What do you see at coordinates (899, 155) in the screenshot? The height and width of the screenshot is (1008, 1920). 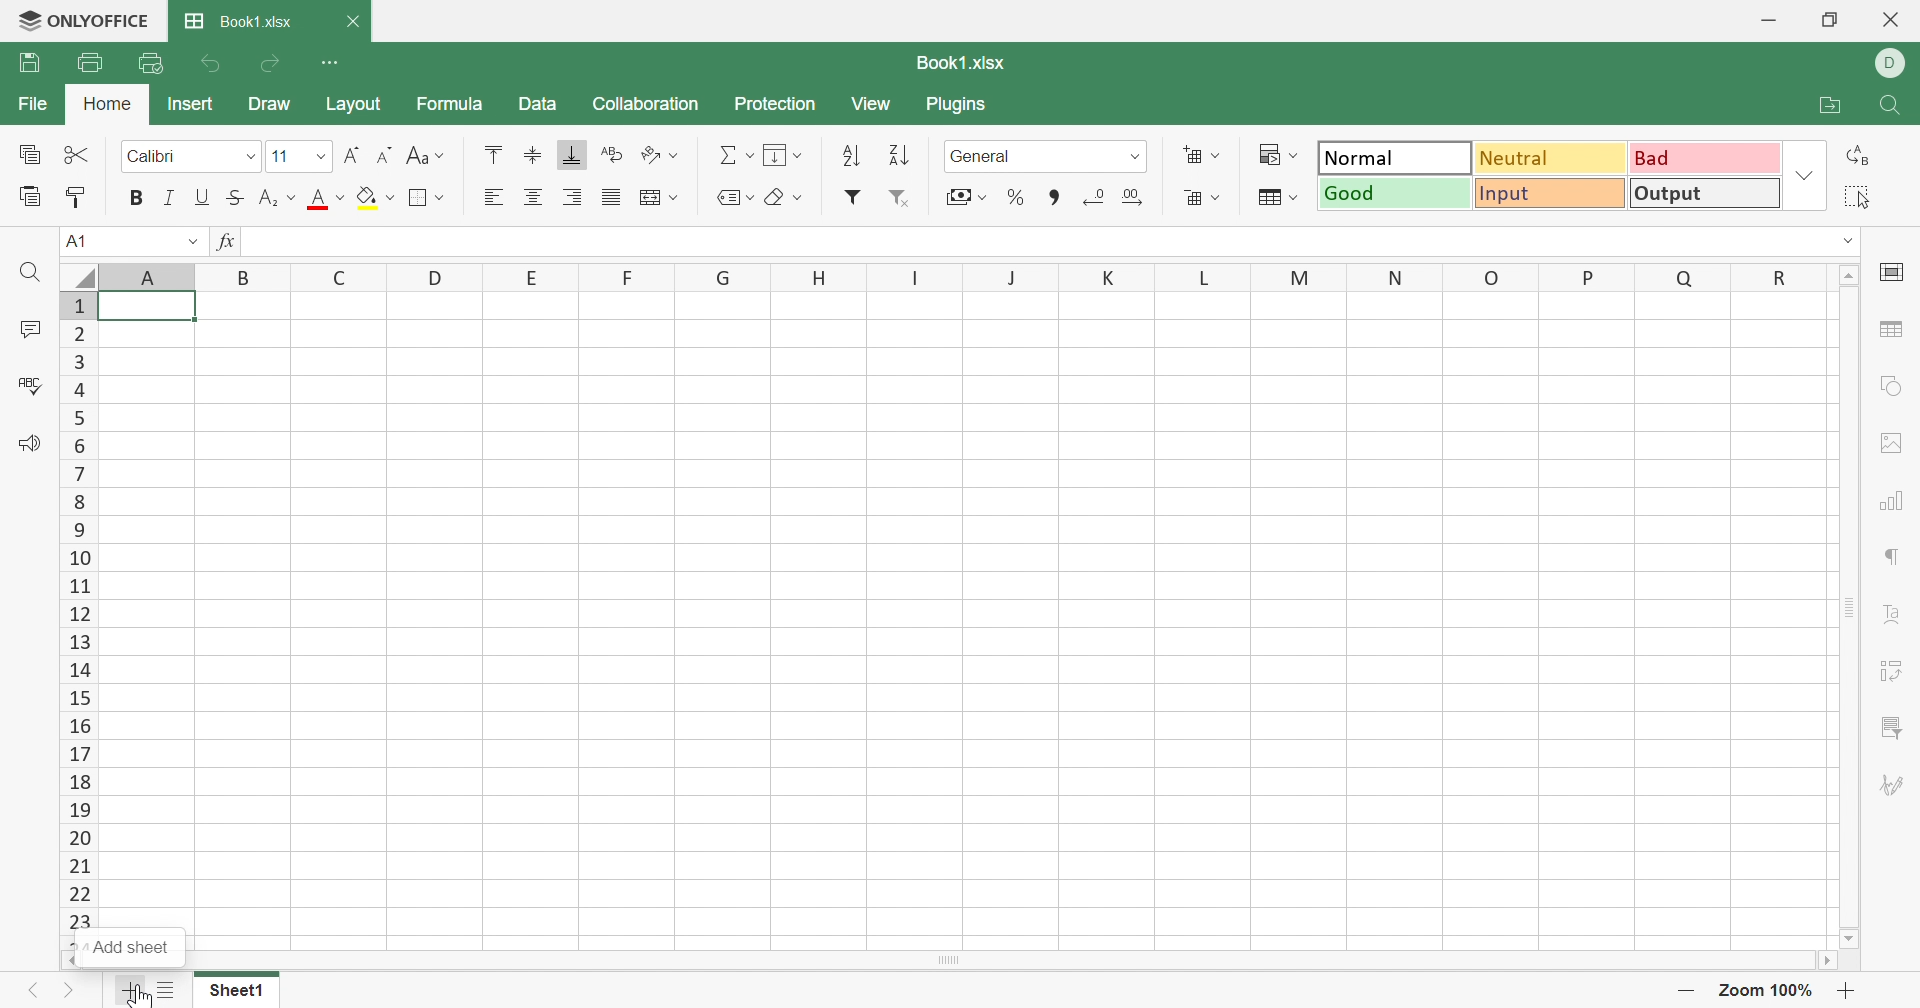 I see `Sort descending` at bounding box center [899, 155].